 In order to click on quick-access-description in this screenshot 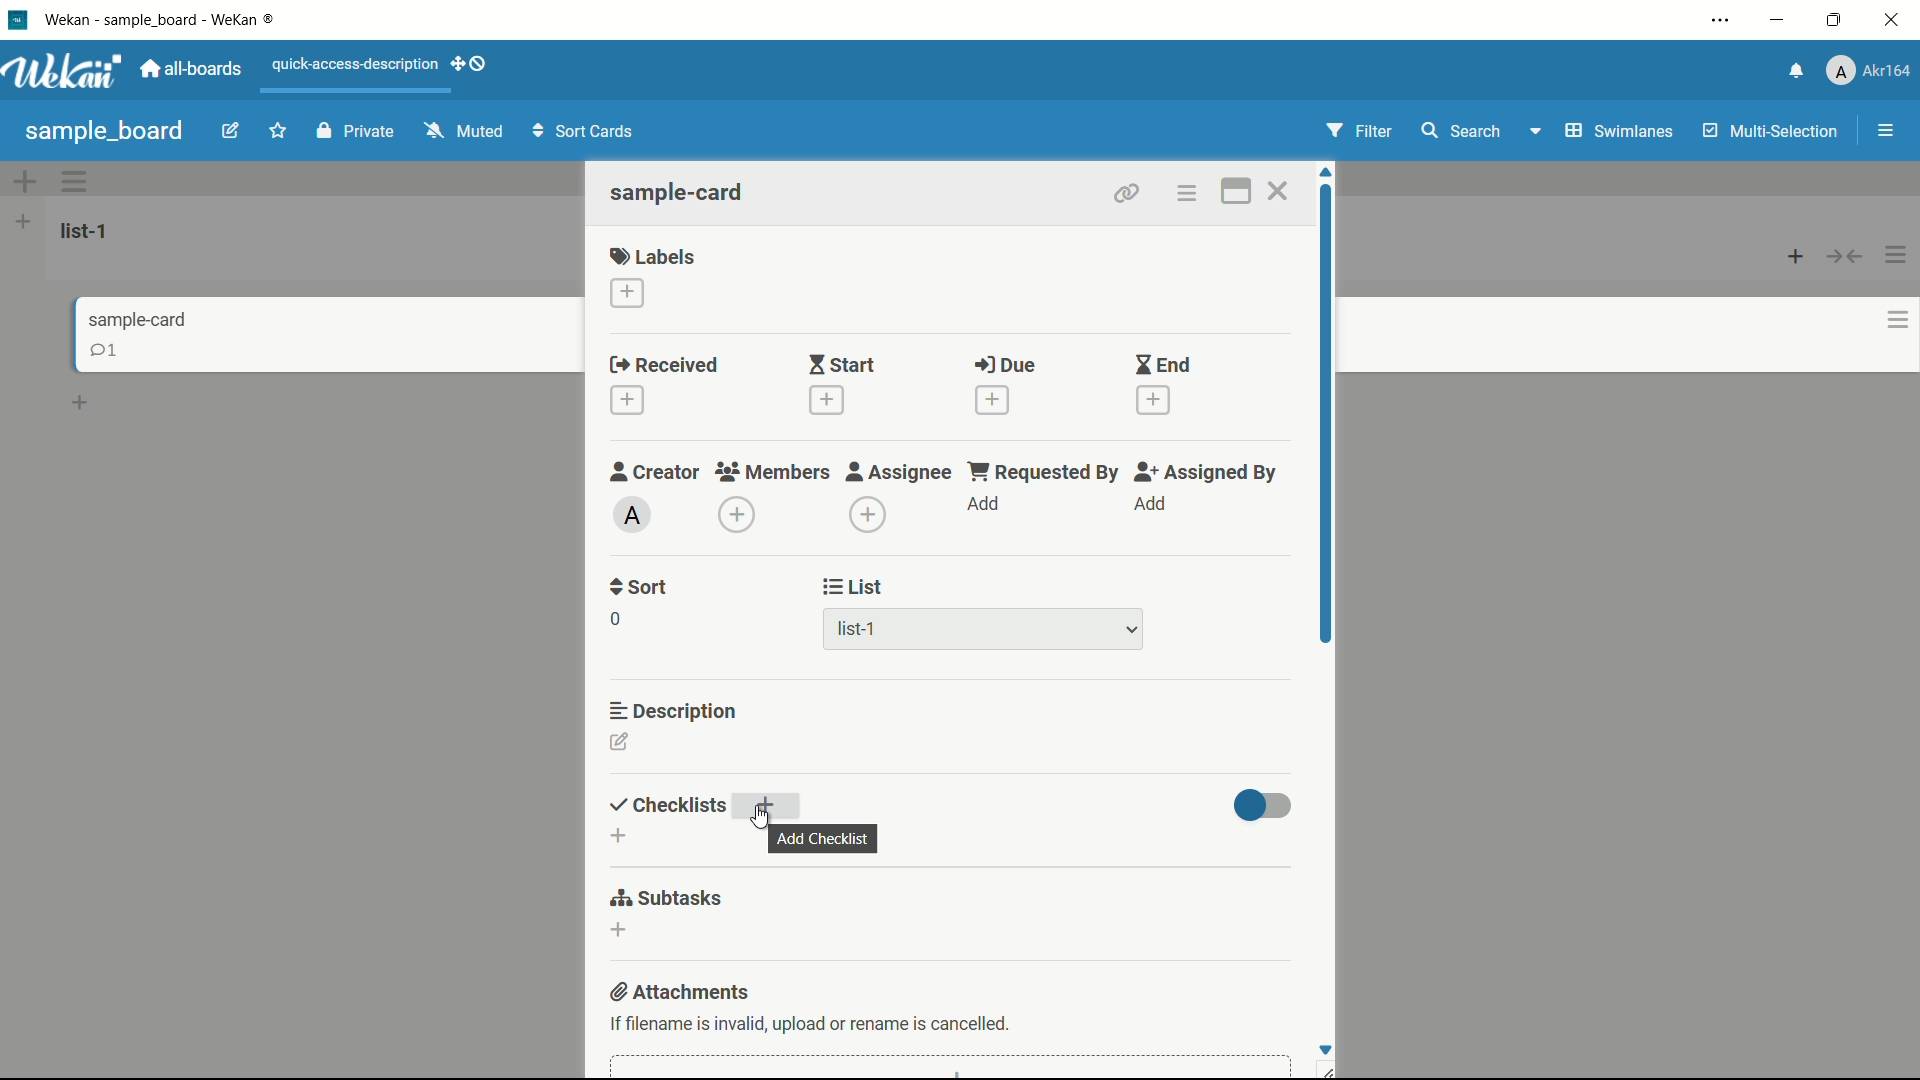, I will do `click(352, 65)`.